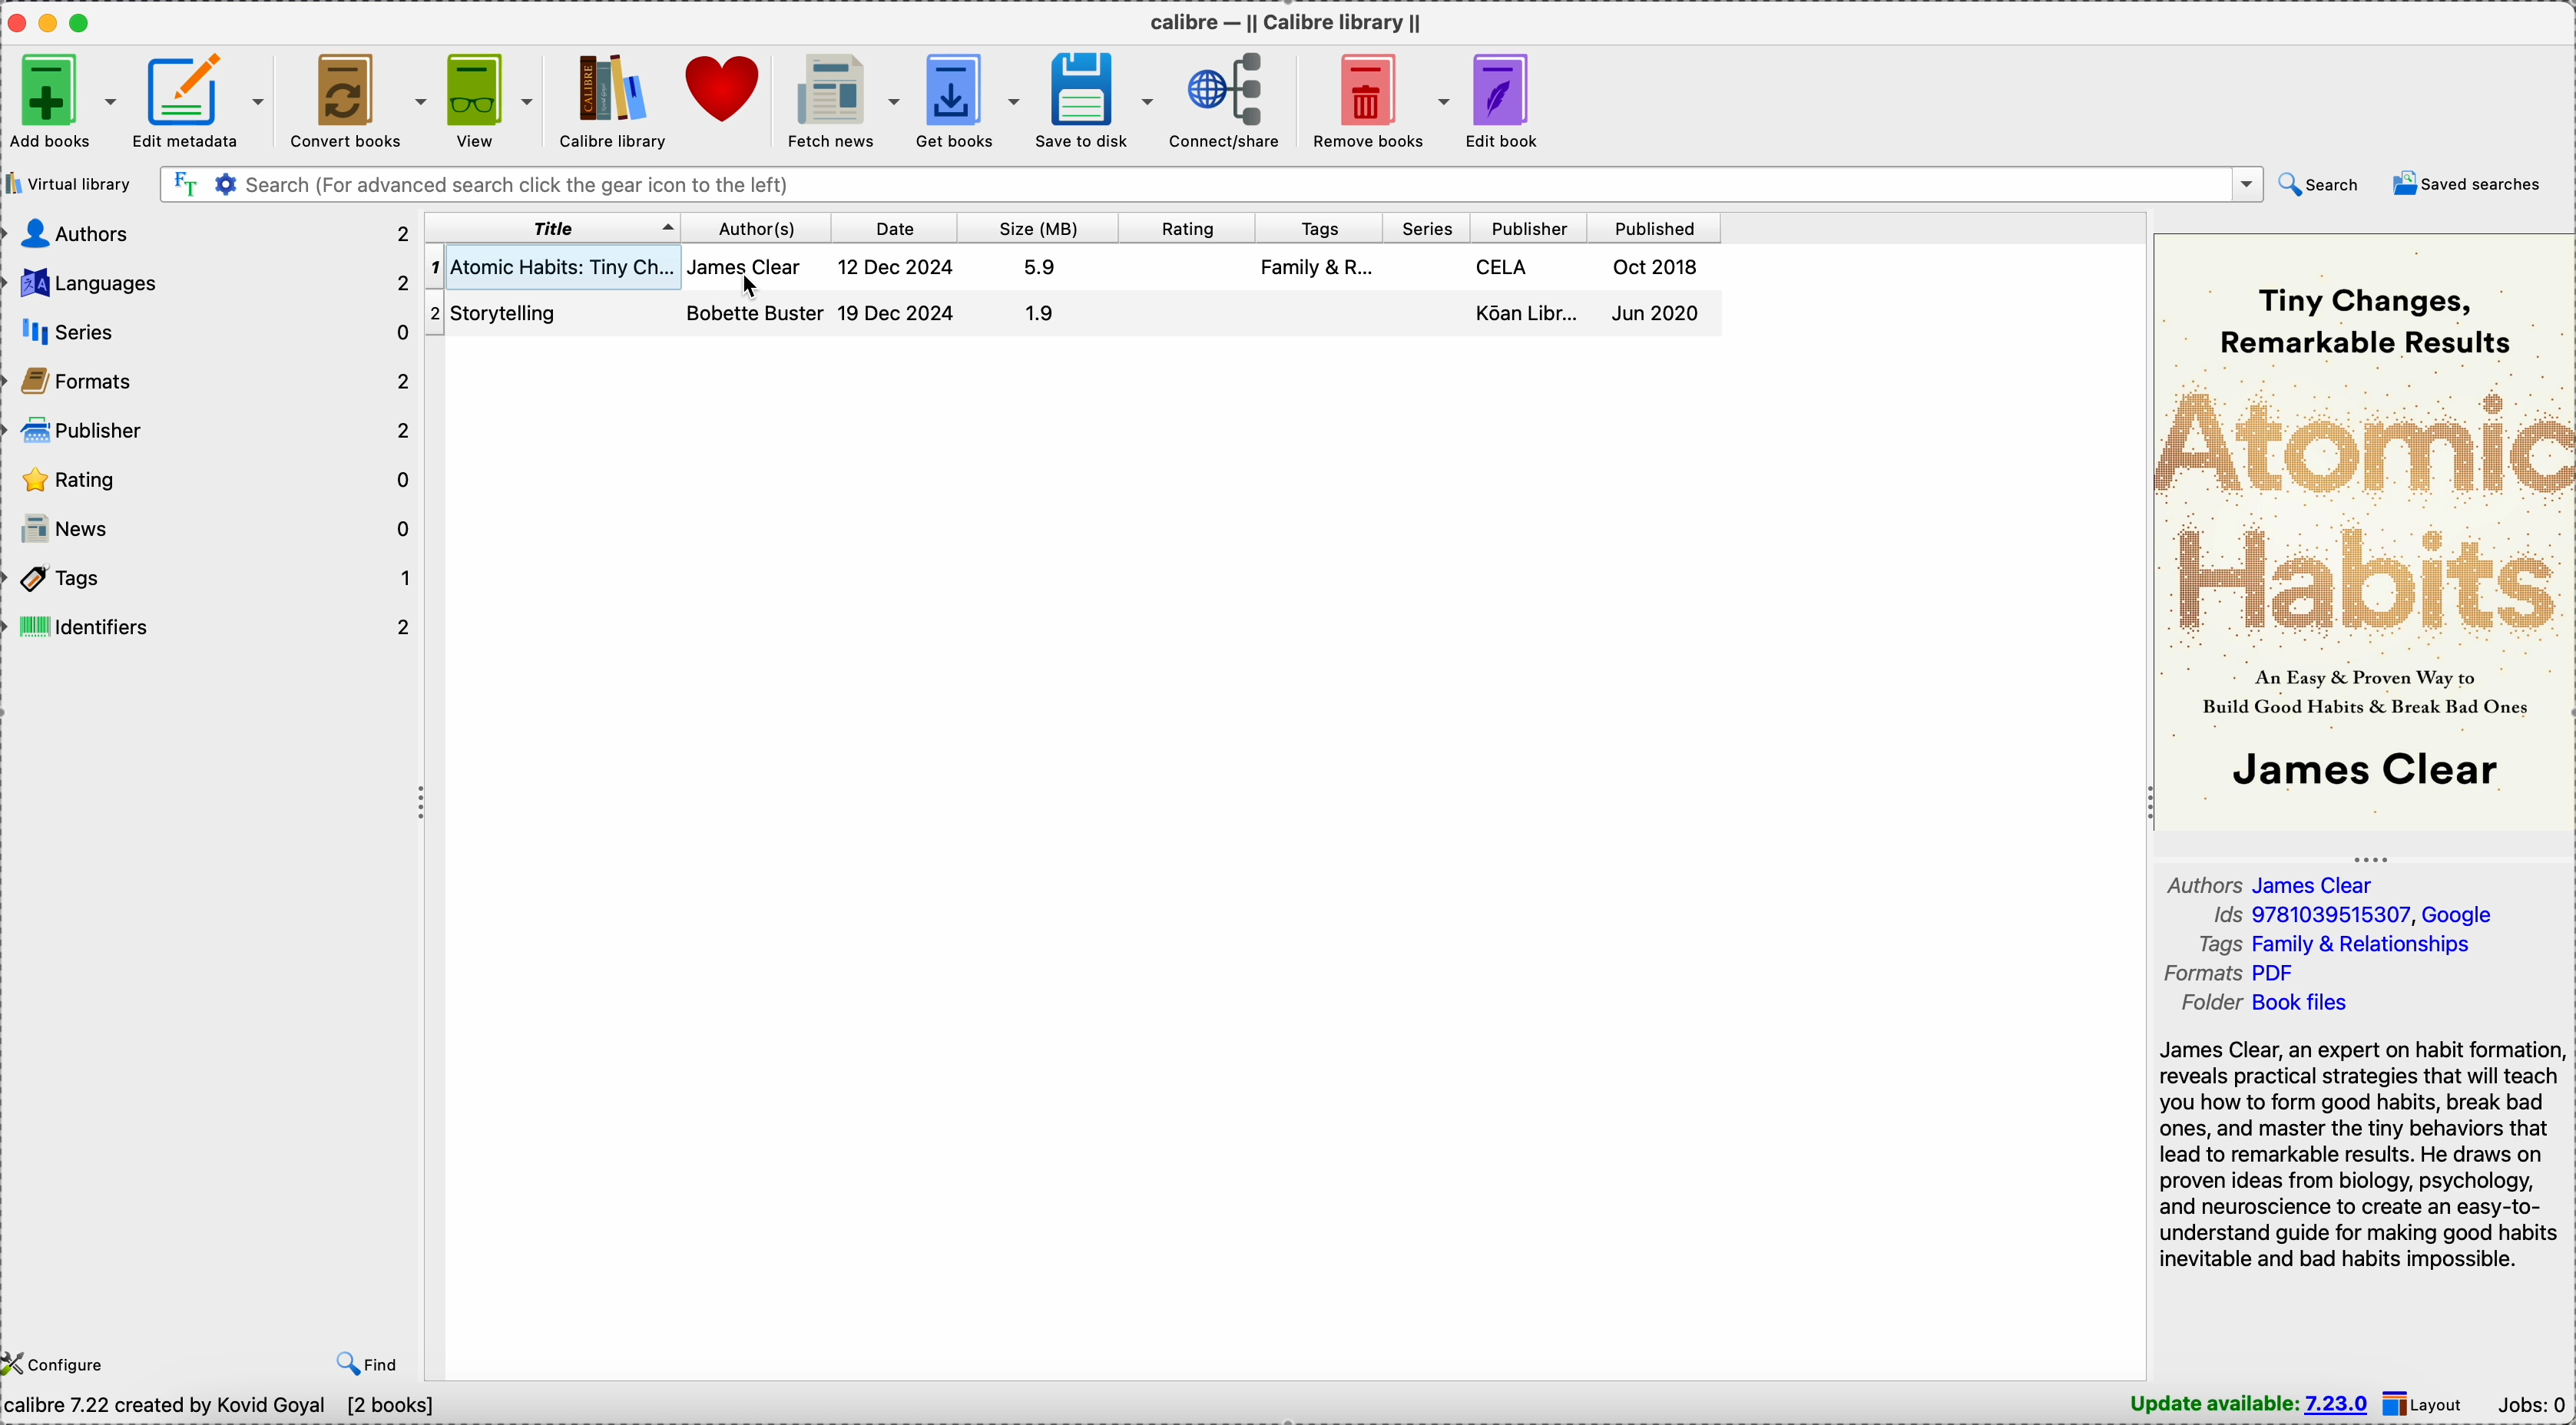 The width and height of the screenshot is (2576, 1425). Describe the element at coordinates (60, 1361) in the screenshot. I see `configure` at that location.